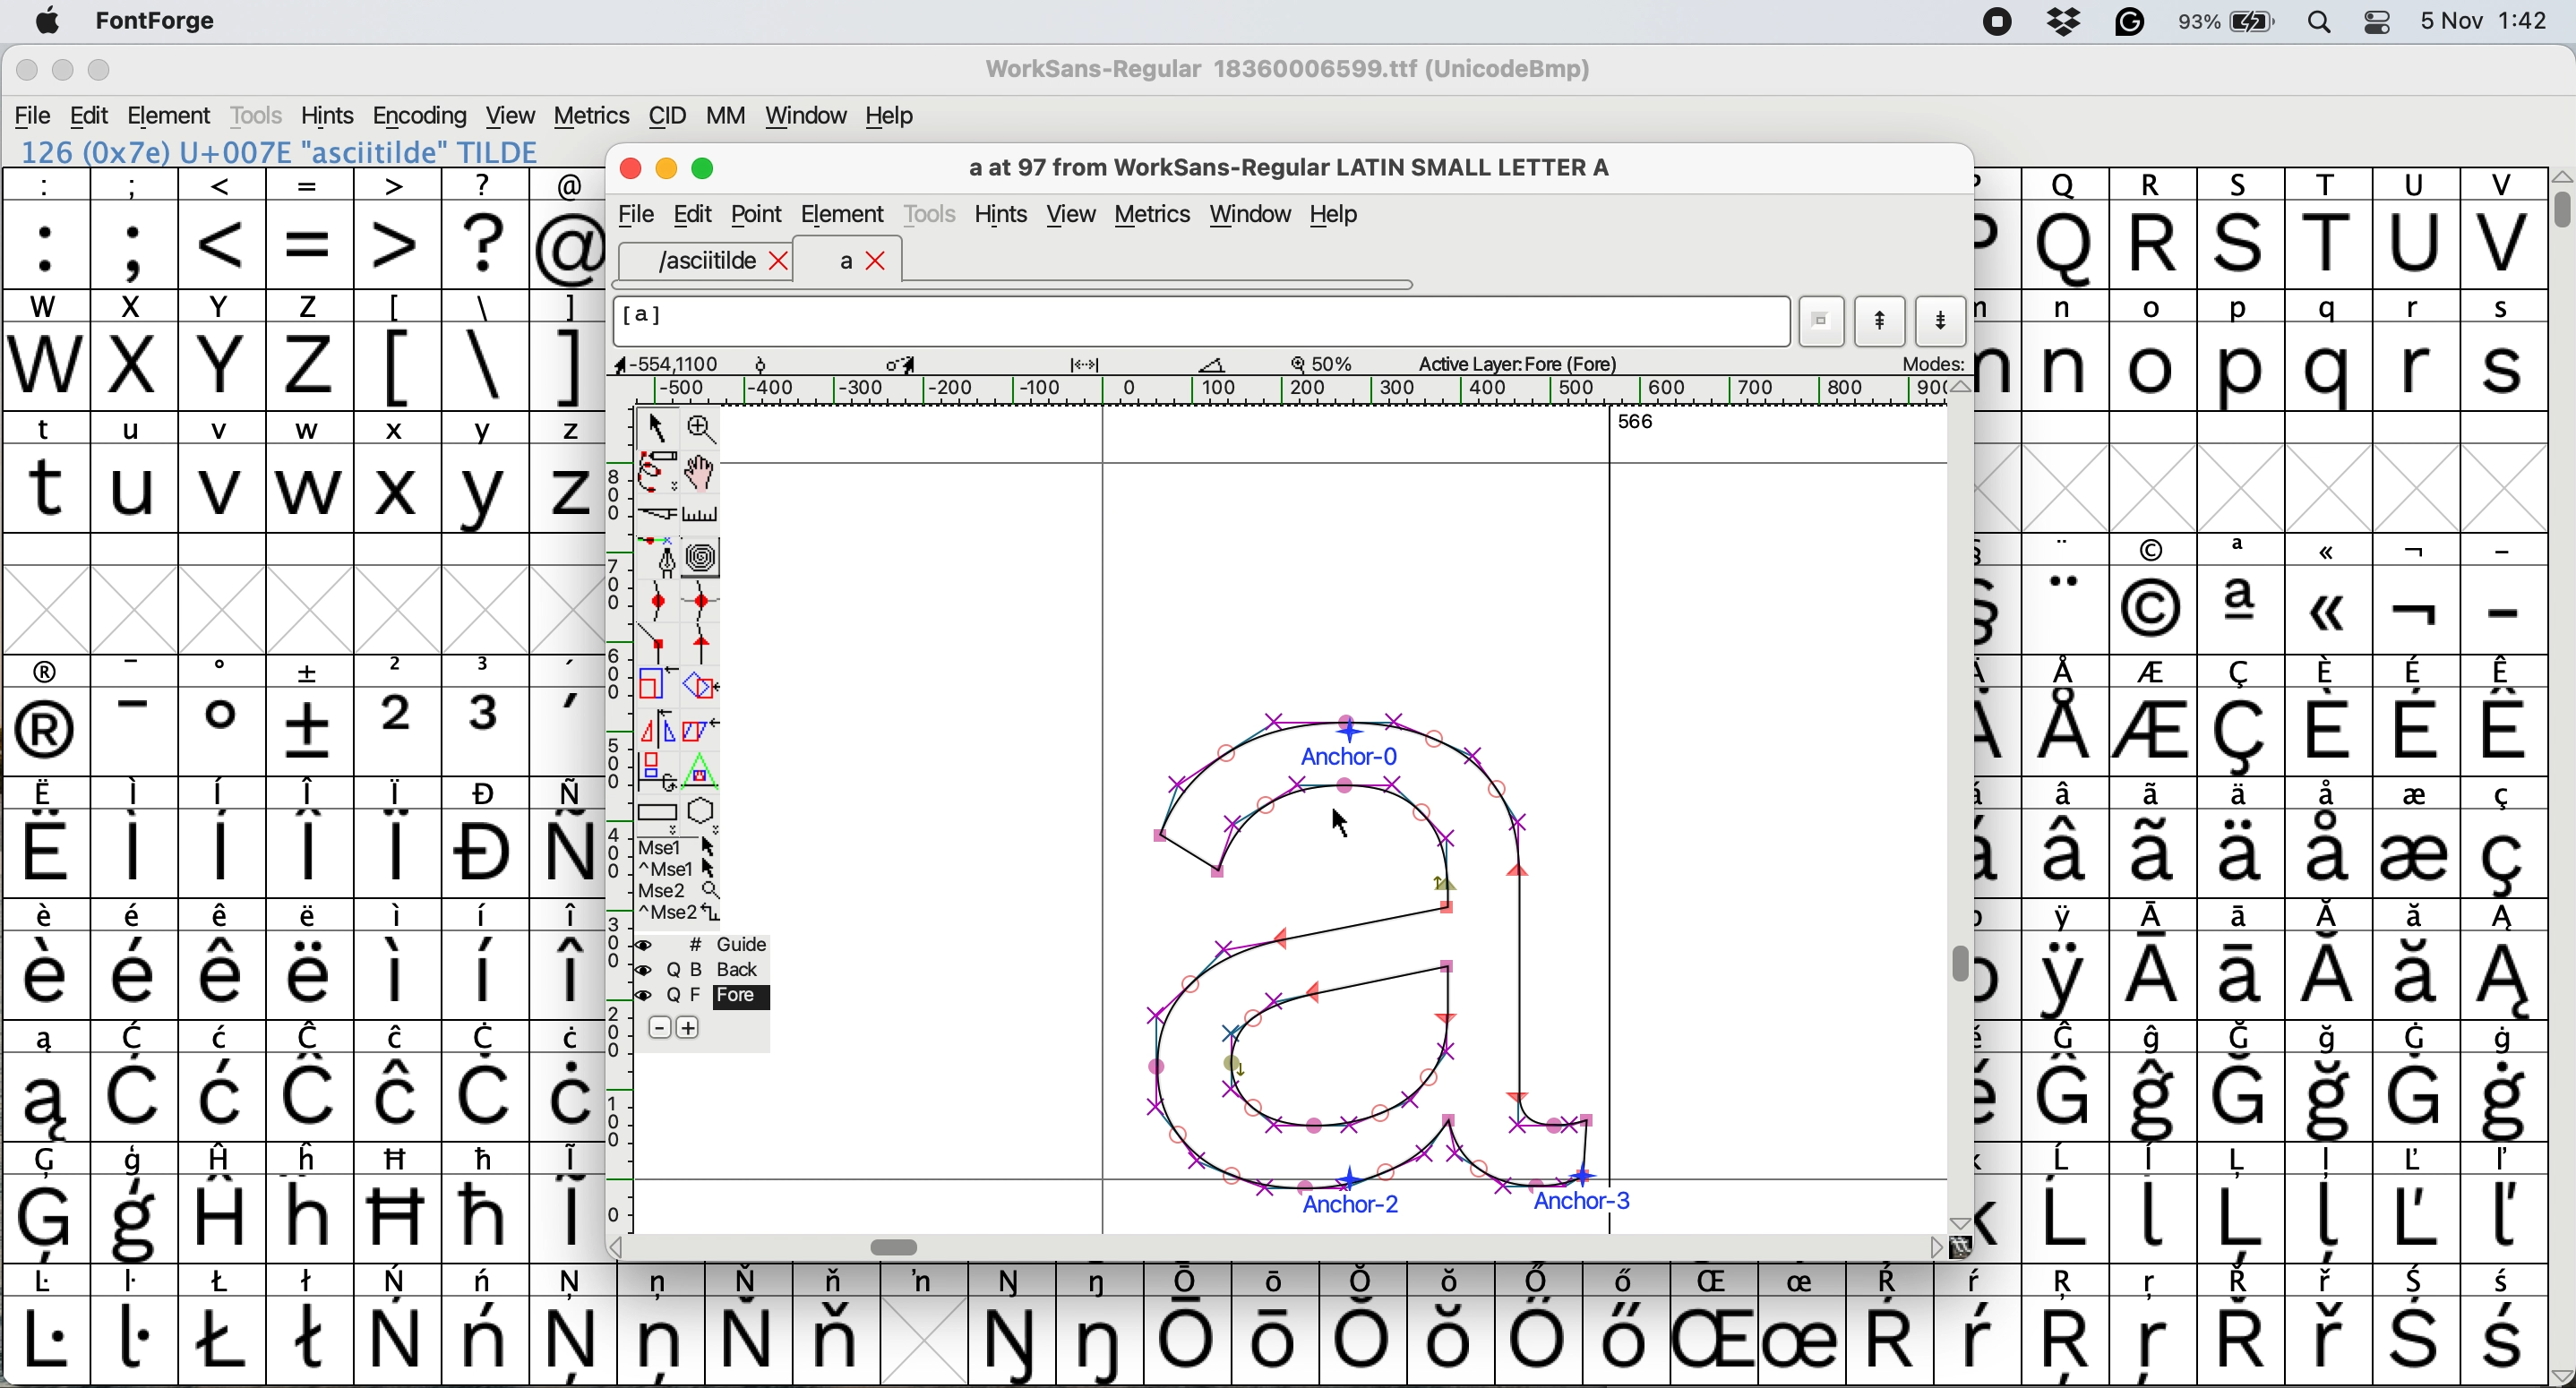 This screenshot has height=1388, width=2576. I want to click on add a curve point, so click(659, 601).